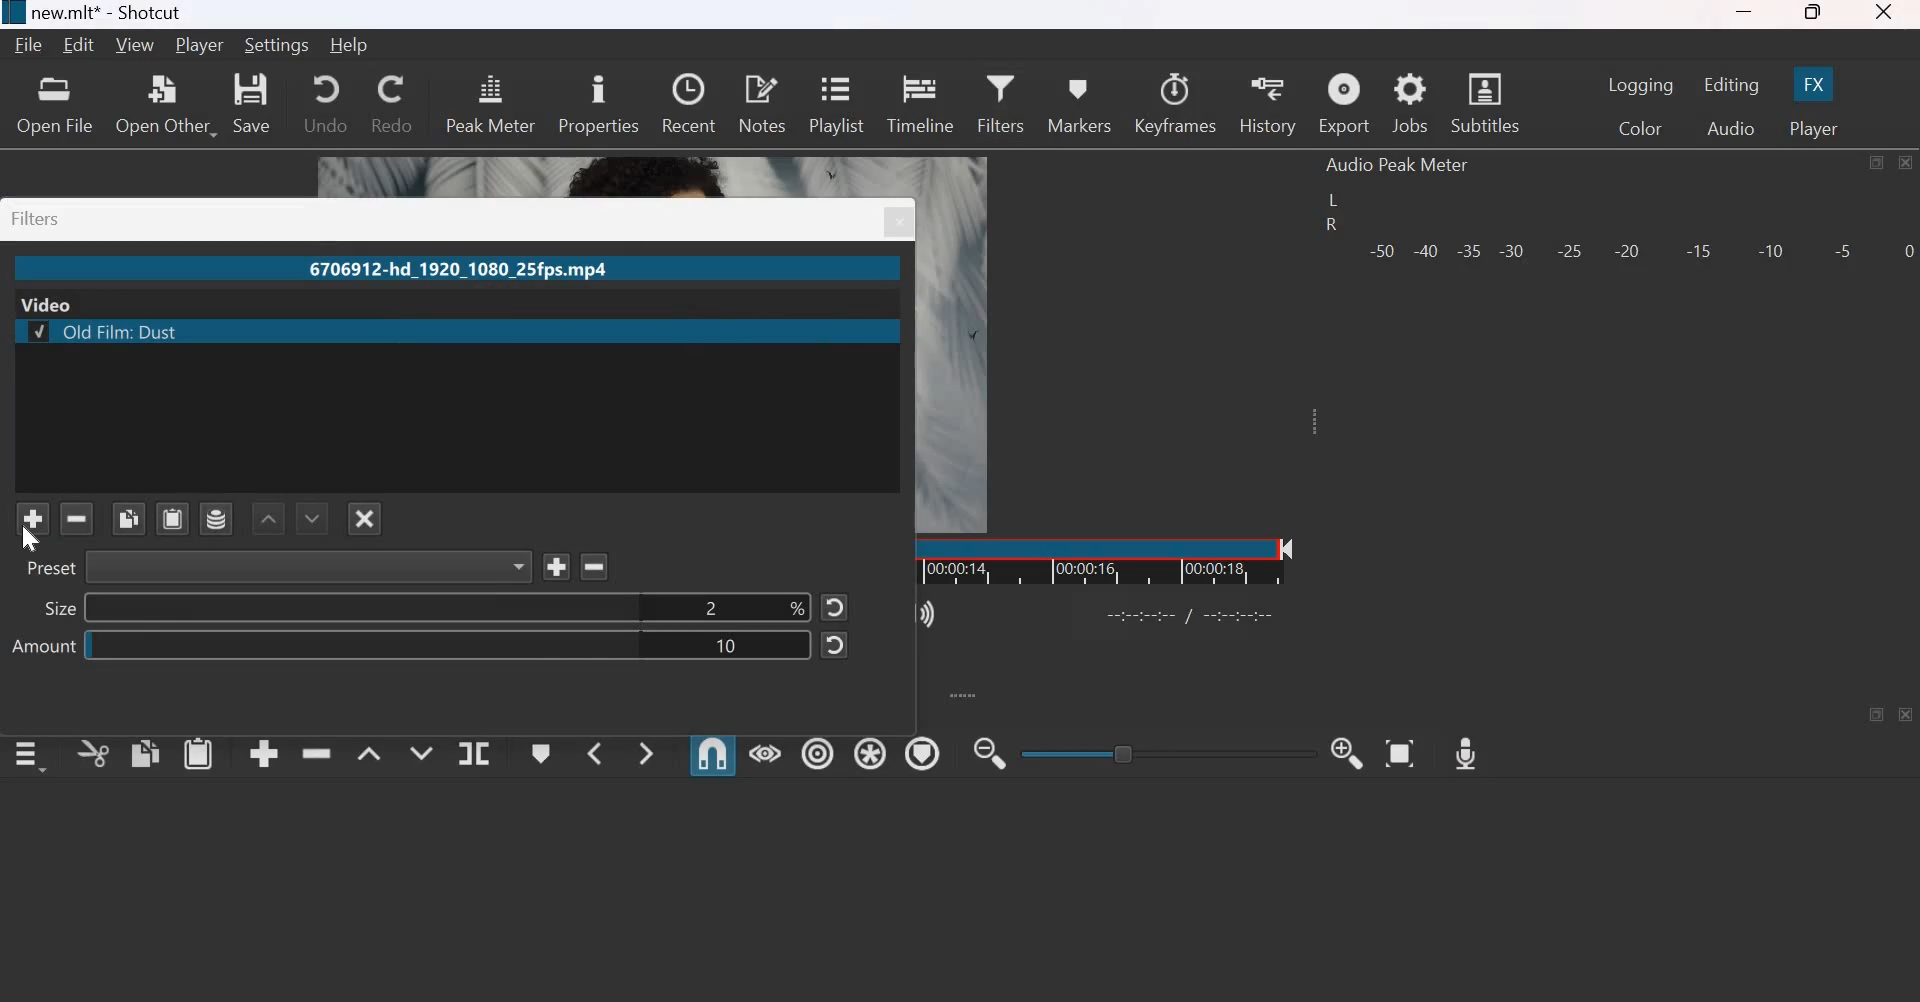  Describe the element at coordinates (1485, 102) in the screenshot. I see `Subtitles` at that location.